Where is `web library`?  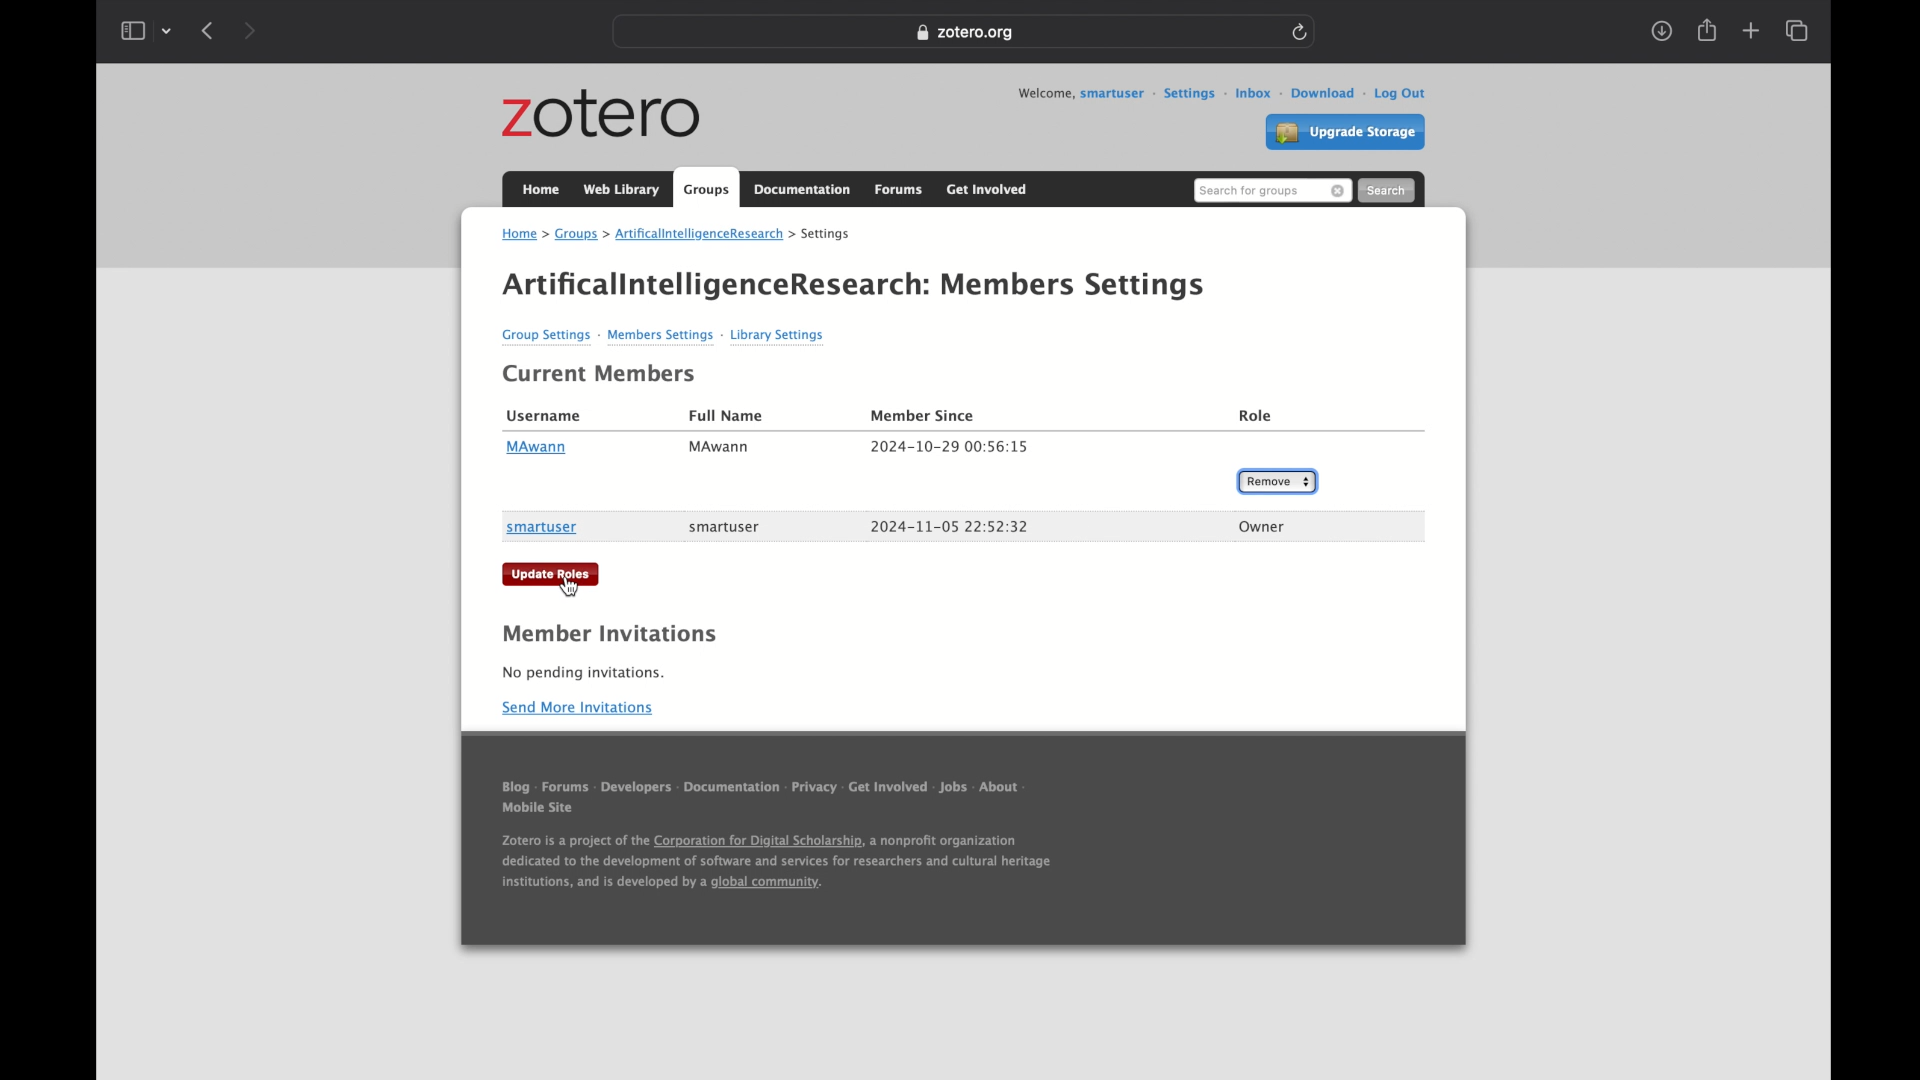
web library is located at coordinates (623, 190).